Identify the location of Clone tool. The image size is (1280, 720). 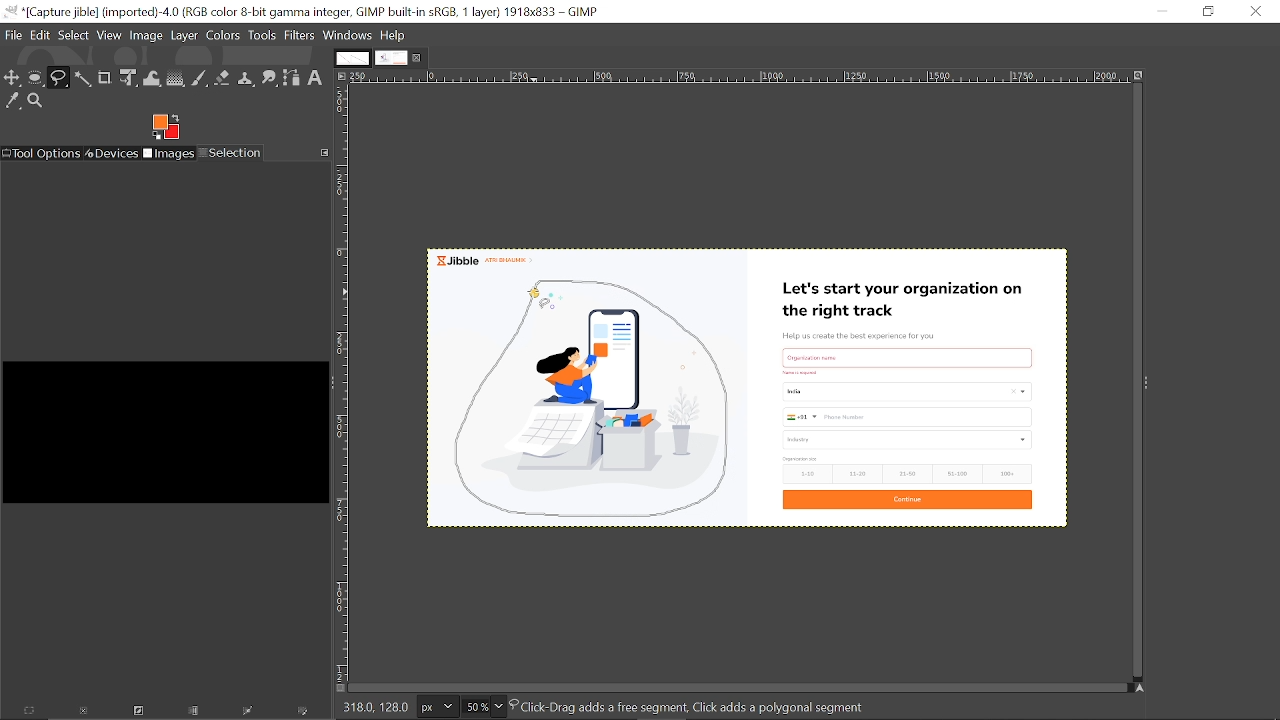
(247, 78).